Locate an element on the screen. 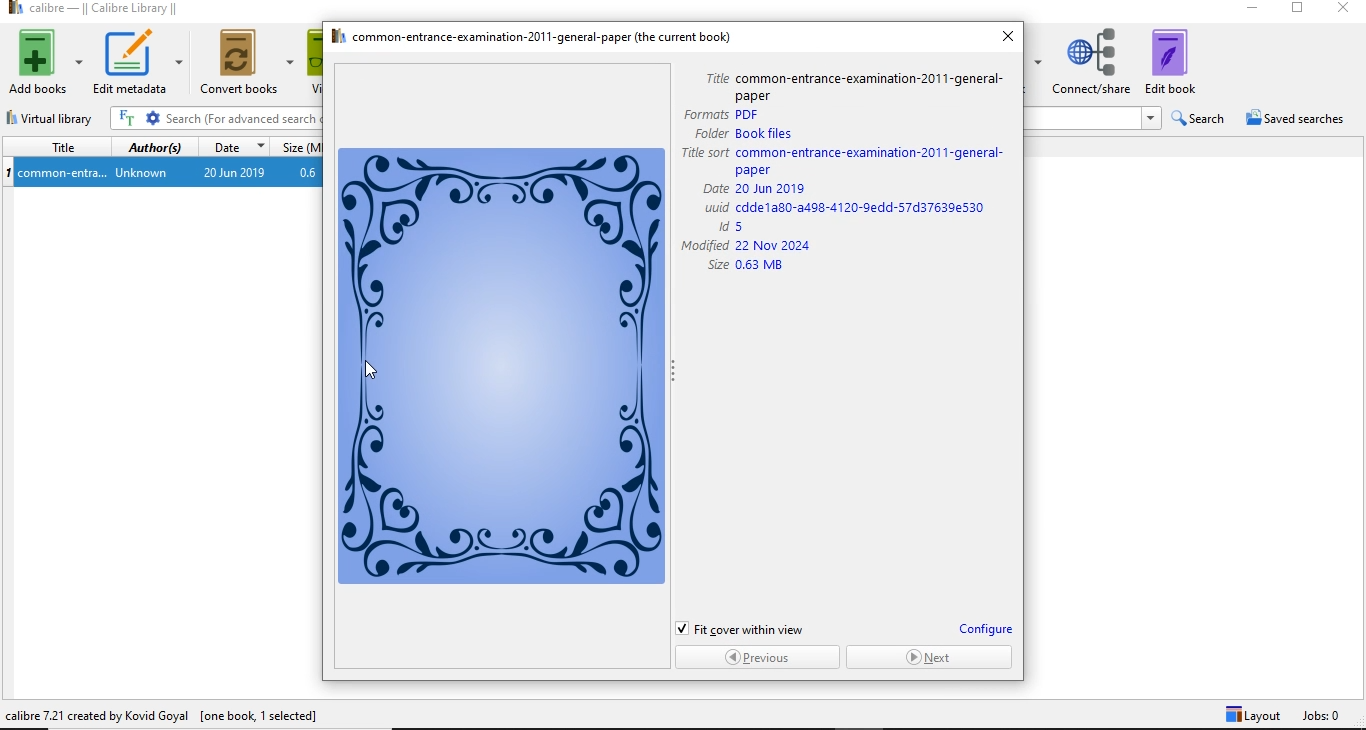  fit cover within view is located at coordinates (752, 628).